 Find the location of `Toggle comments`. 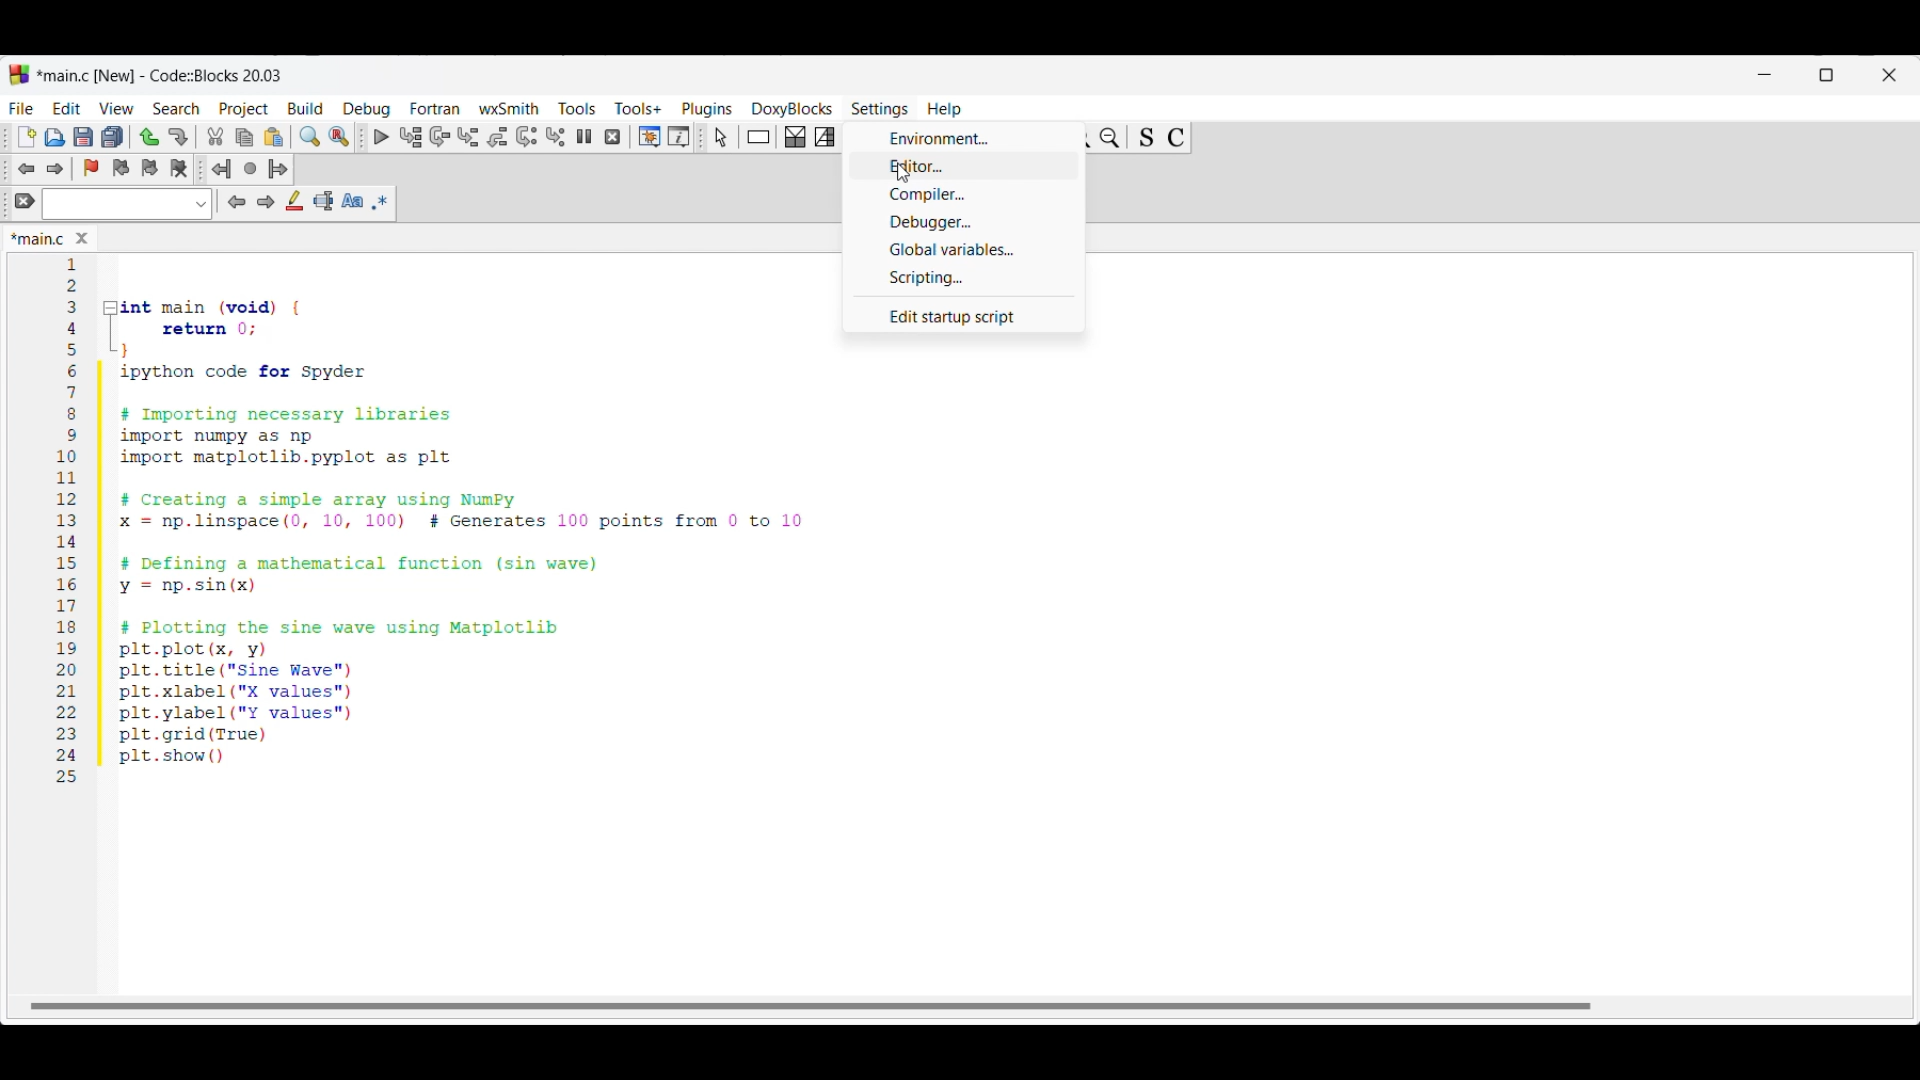

Toggle comments is located at coordinates (1176, 138).